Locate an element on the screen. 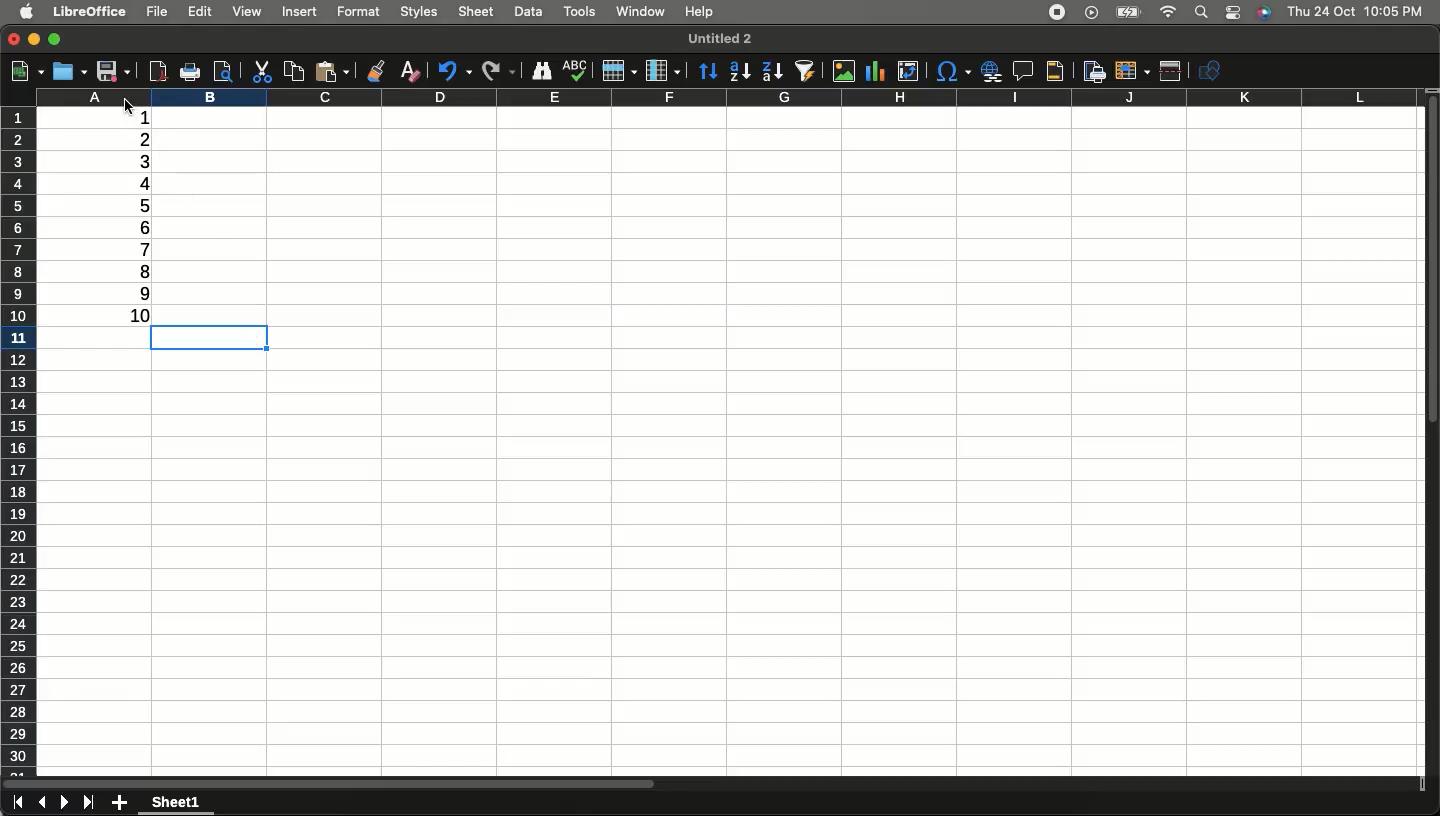 The width and height of the screenshot is (1440, 816). 10 is located at coordinates (141, 318).